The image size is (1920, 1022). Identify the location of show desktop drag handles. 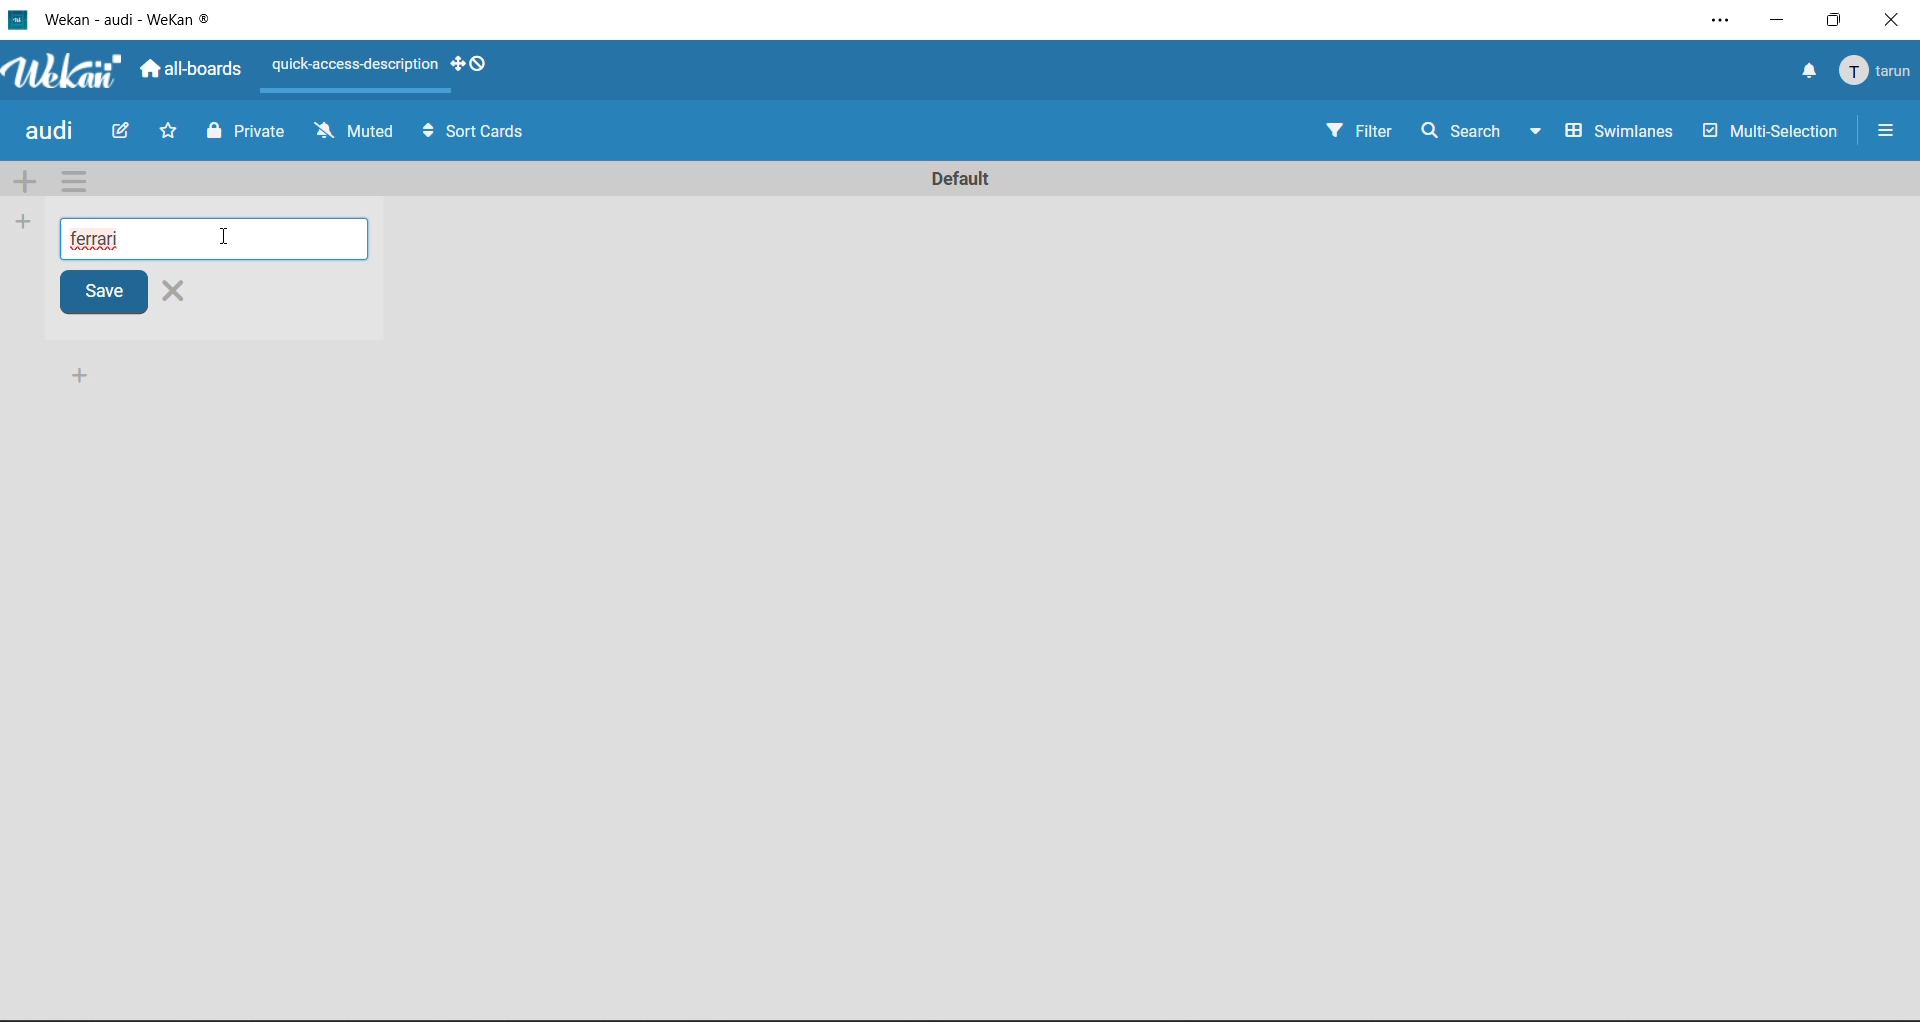
(474, 68).